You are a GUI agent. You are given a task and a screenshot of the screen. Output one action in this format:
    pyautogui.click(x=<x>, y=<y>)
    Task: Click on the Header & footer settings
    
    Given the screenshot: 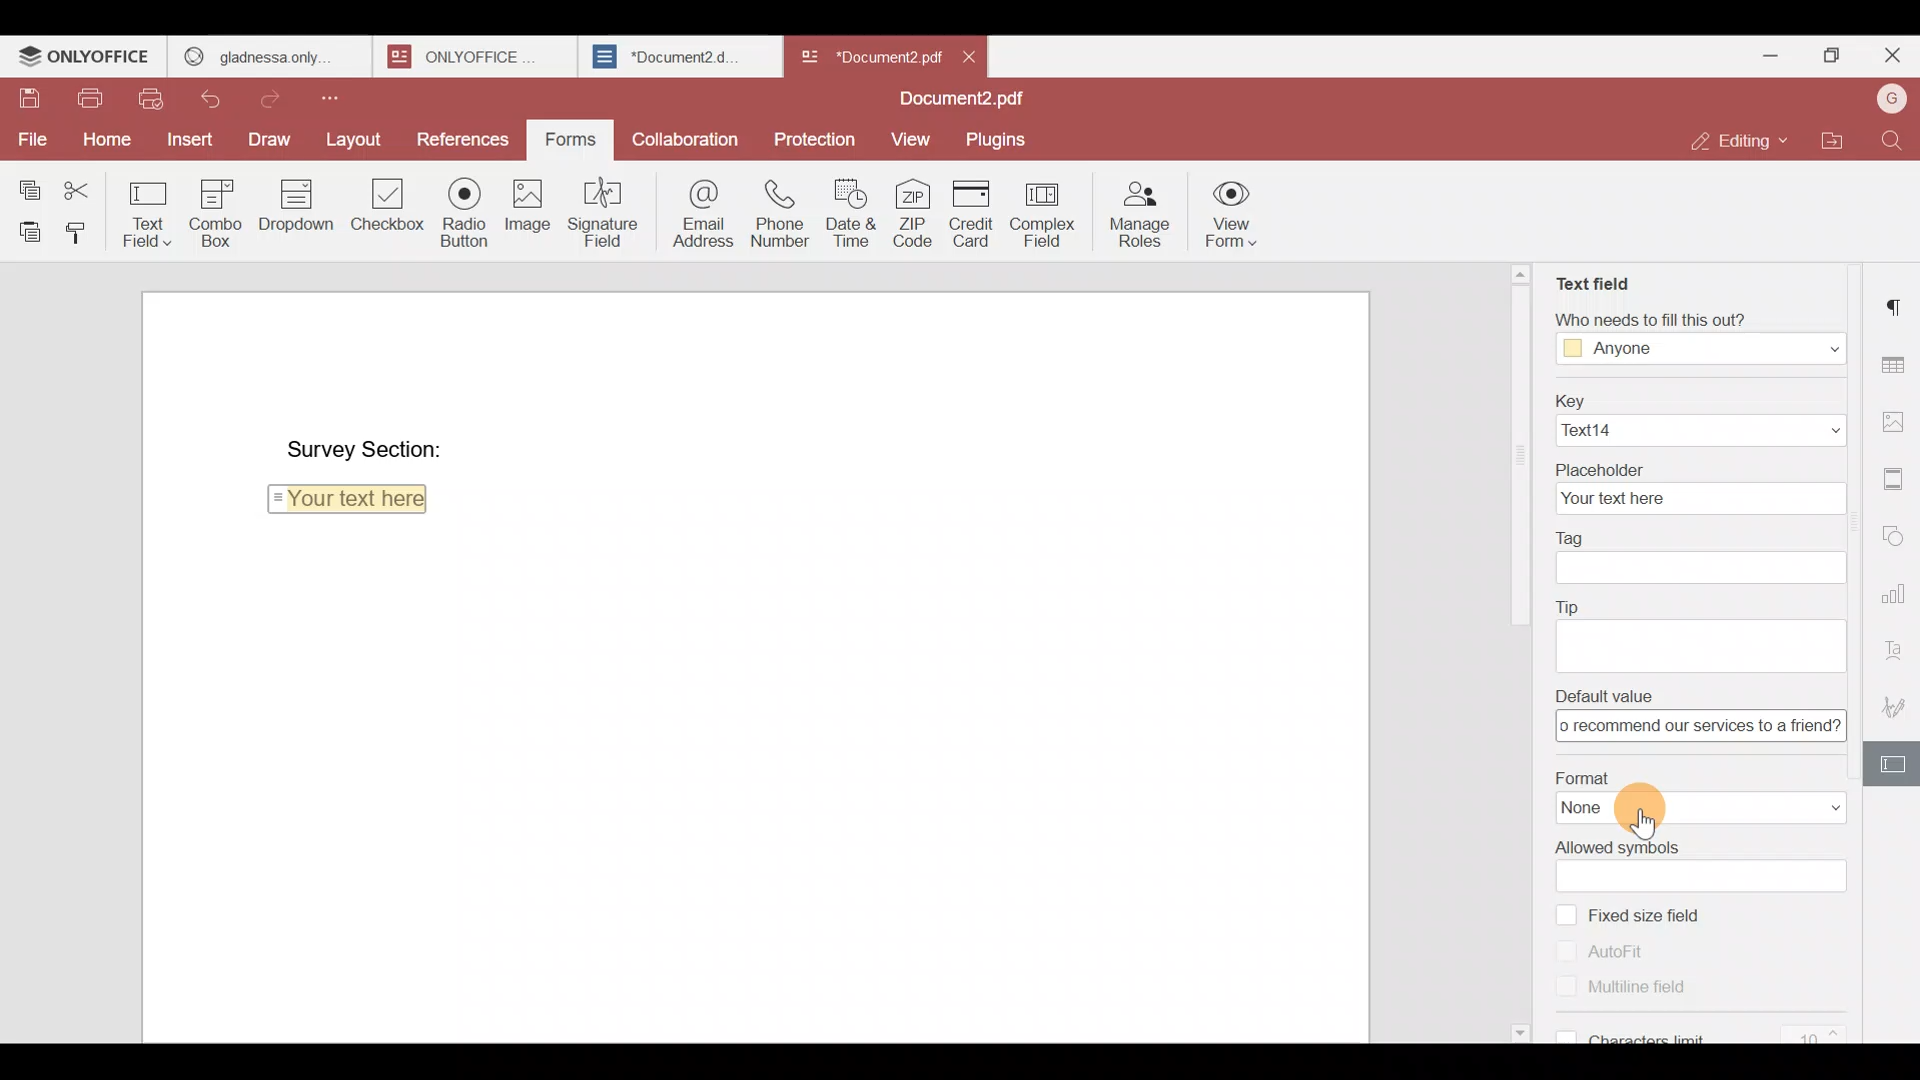 What is the action you would take?
    pyautogui.click(x=1897, y=484)
    